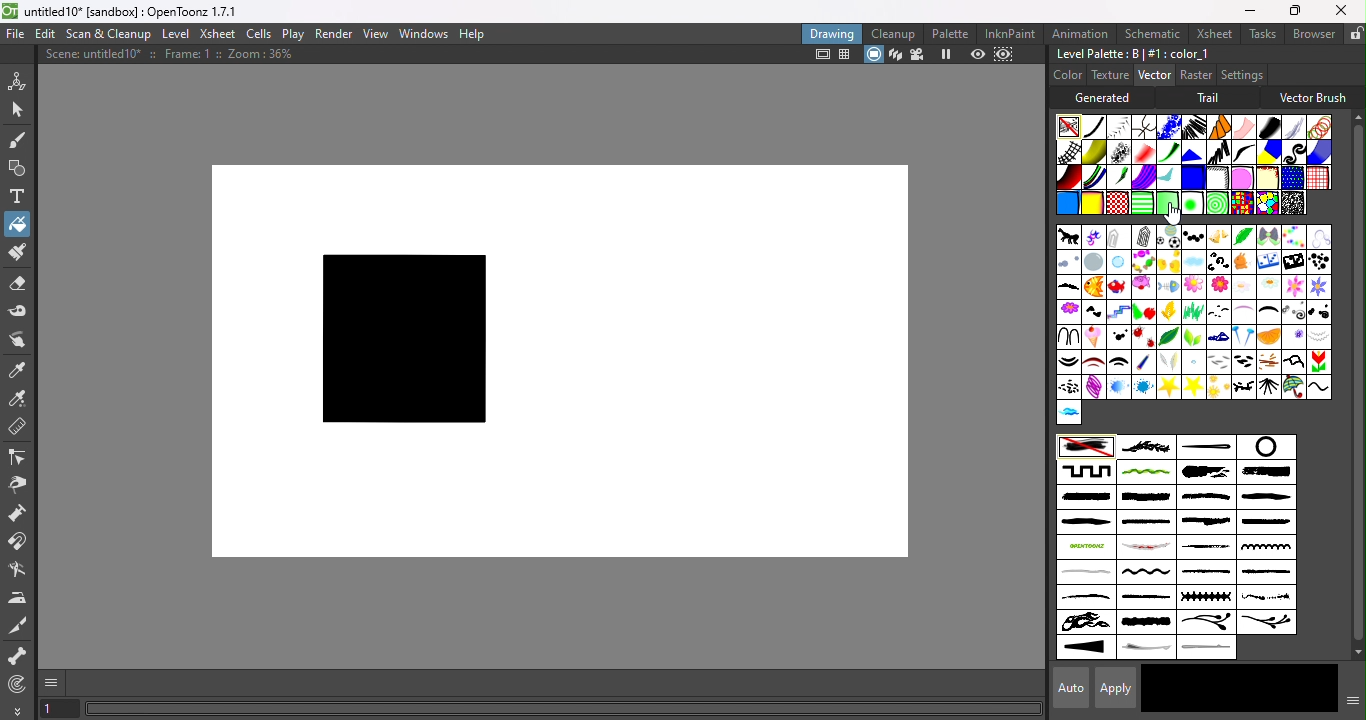  I want to click on thor2, so click(1269, 386).